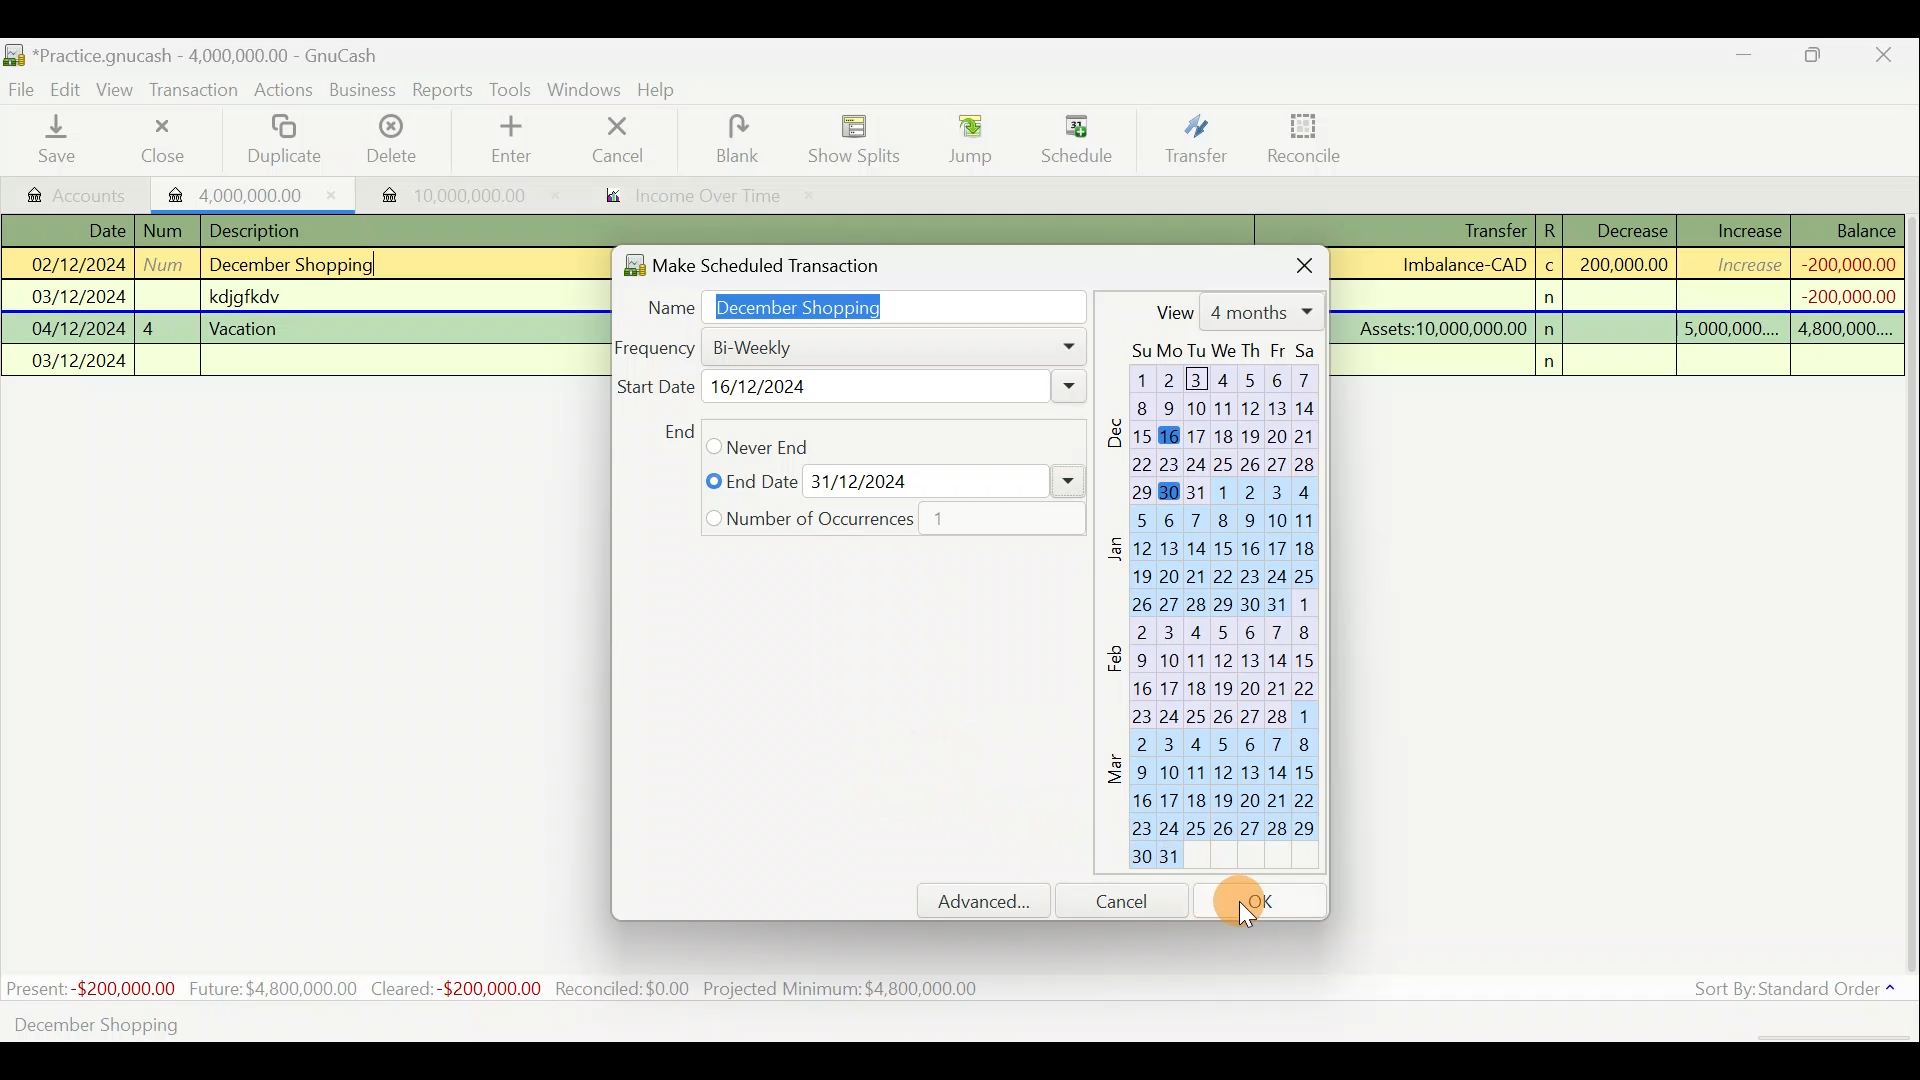 This screenshot has width=1920, height=1080. I want to click on Name, so click(856, 303).